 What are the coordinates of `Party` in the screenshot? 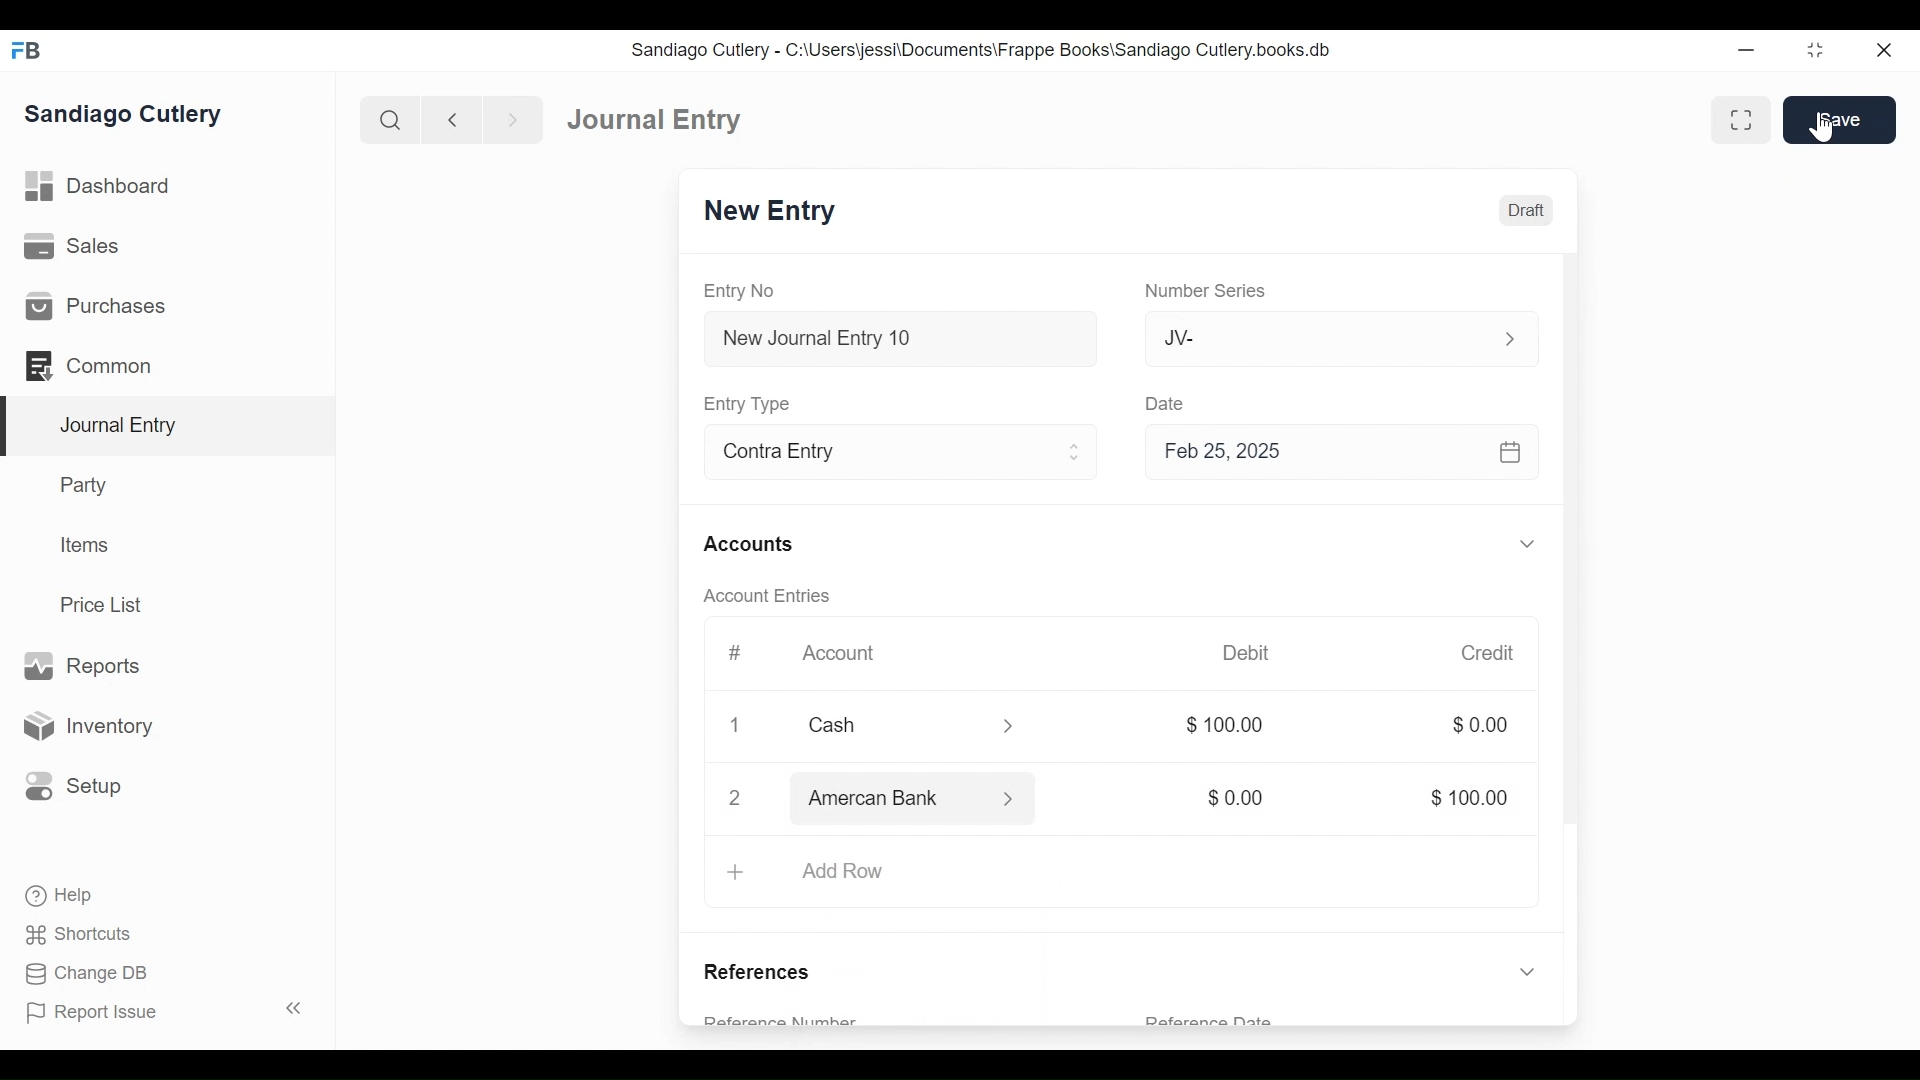 It's located at (81, 485).